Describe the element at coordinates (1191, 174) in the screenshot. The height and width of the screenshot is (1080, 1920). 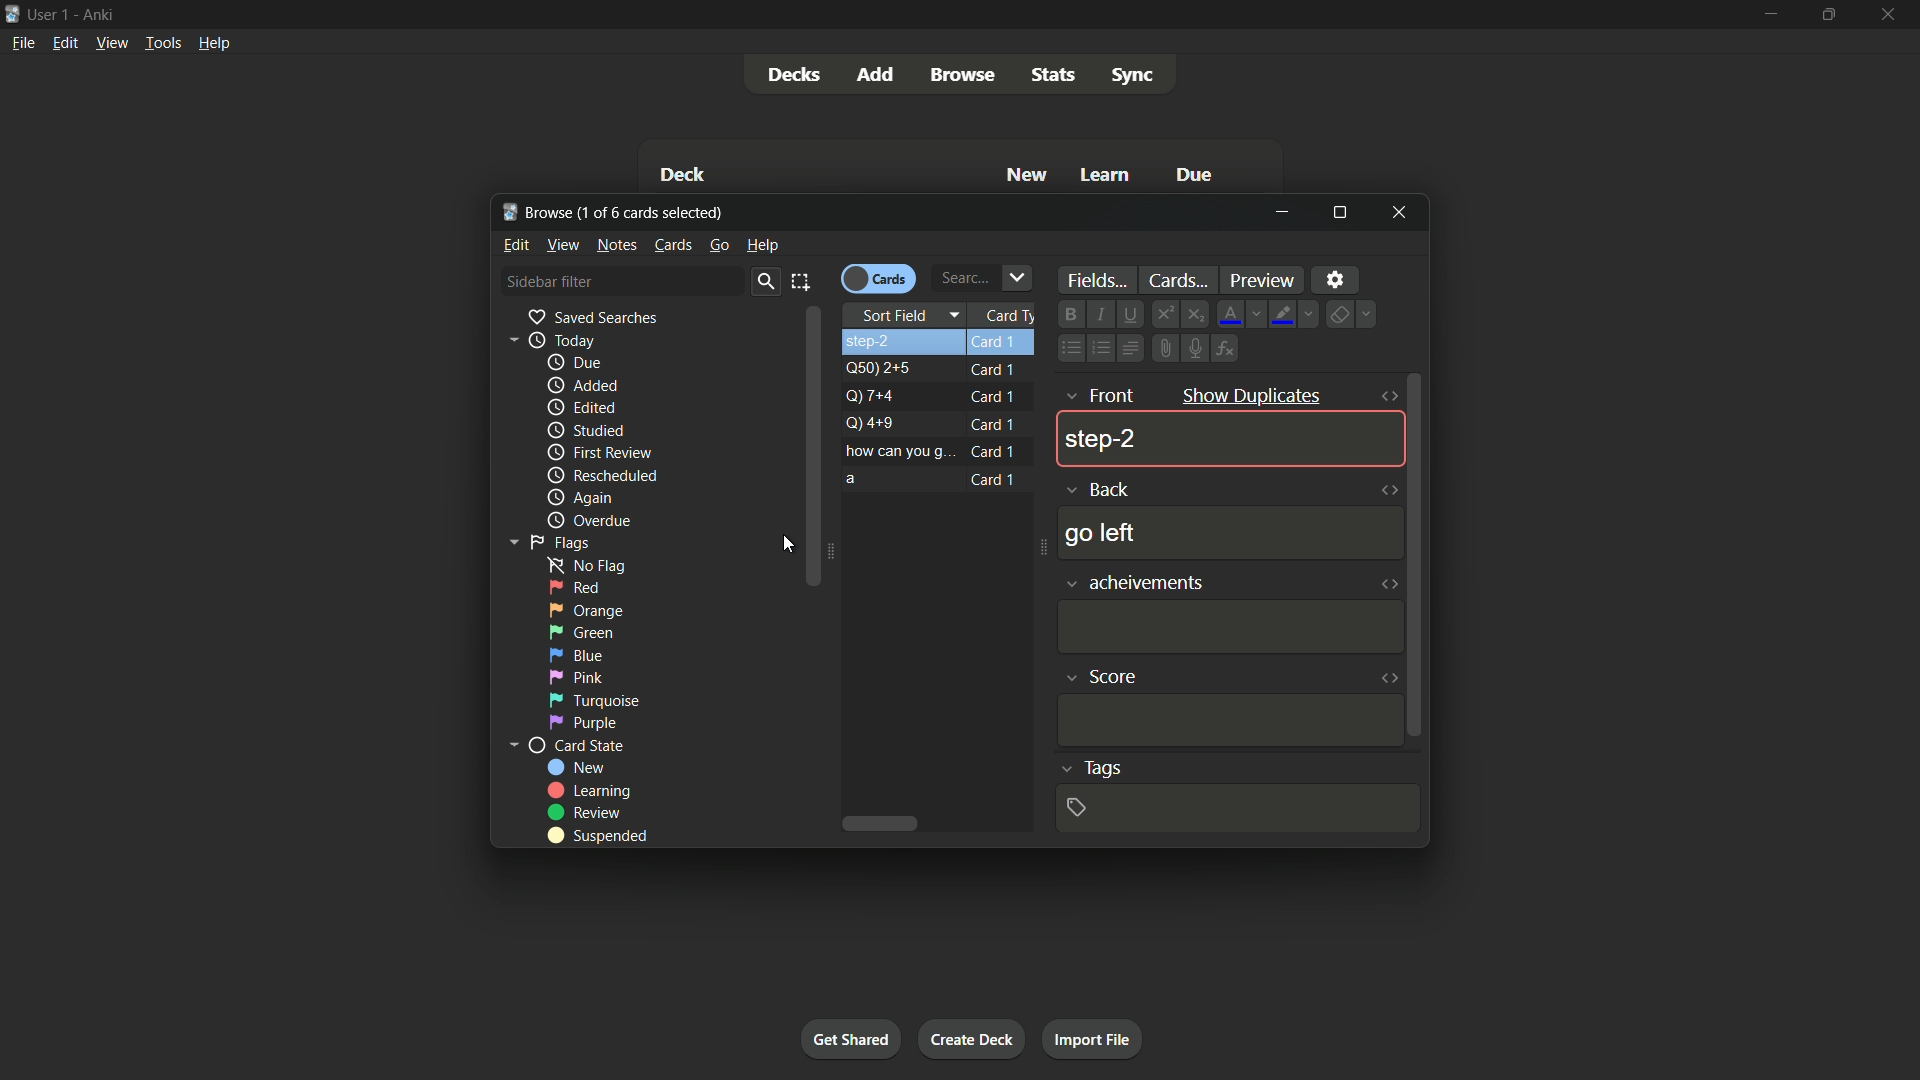
I see `Due` at that location.